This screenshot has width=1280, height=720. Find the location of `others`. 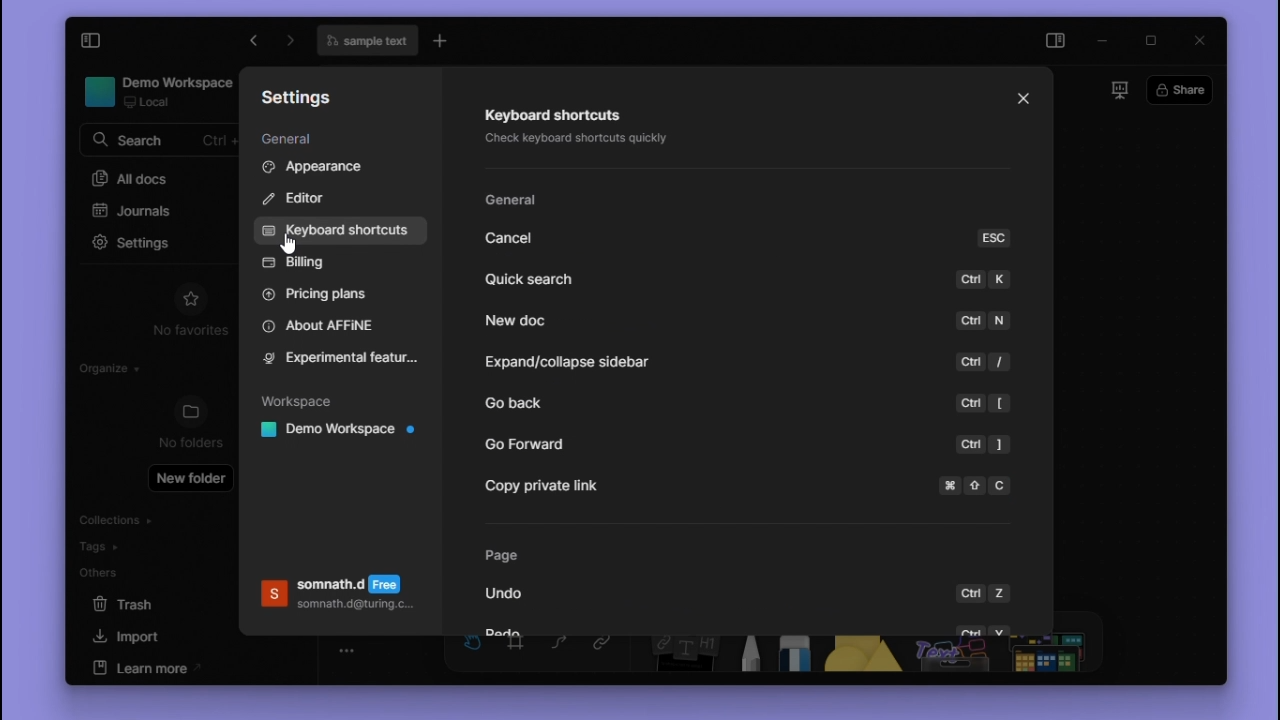

others is located at coordinates (119, 573).